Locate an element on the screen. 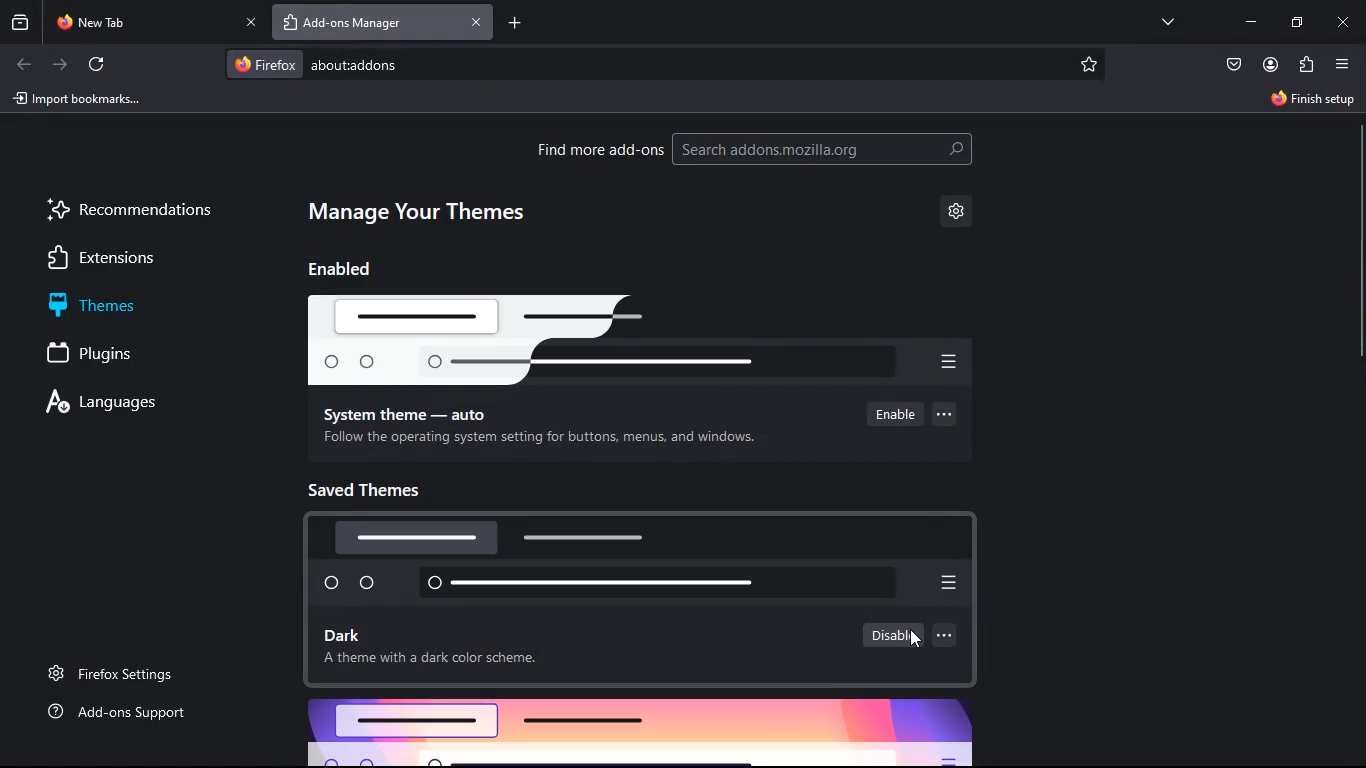  extensions is located at coordinates (129, 256).